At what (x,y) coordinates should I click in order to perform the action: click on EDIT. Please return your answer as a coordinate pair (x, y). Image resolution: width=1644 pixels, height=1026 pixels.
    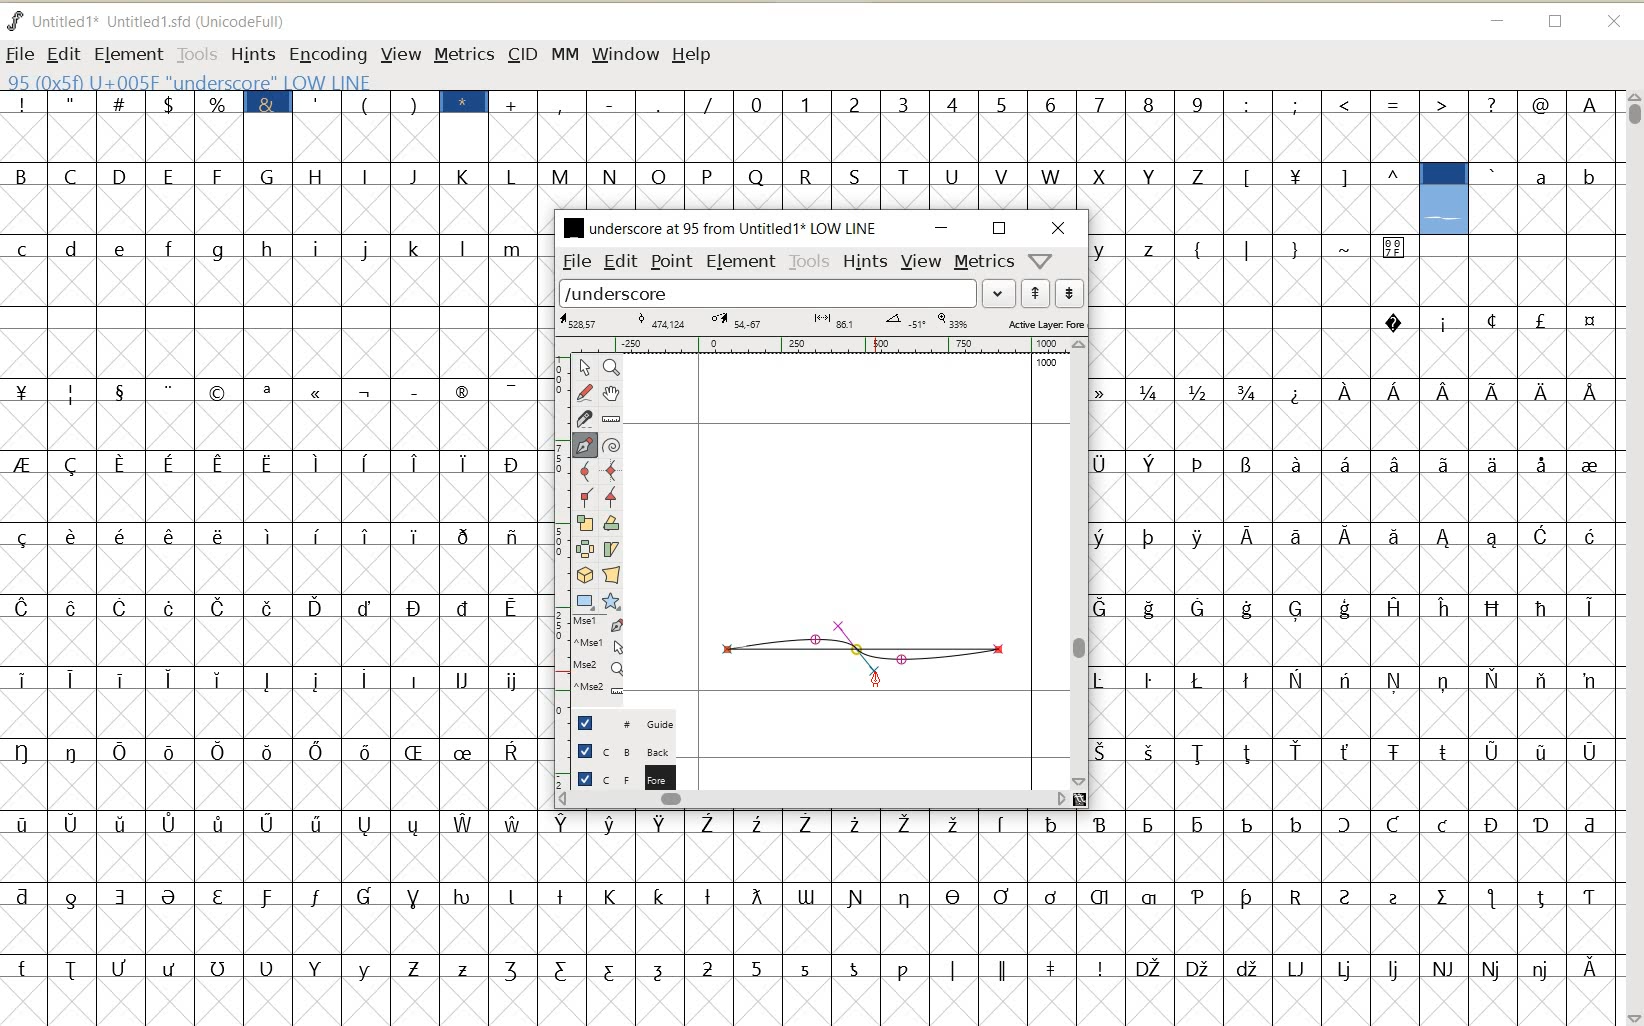
    Looking at the image, I should click on (62, 55).